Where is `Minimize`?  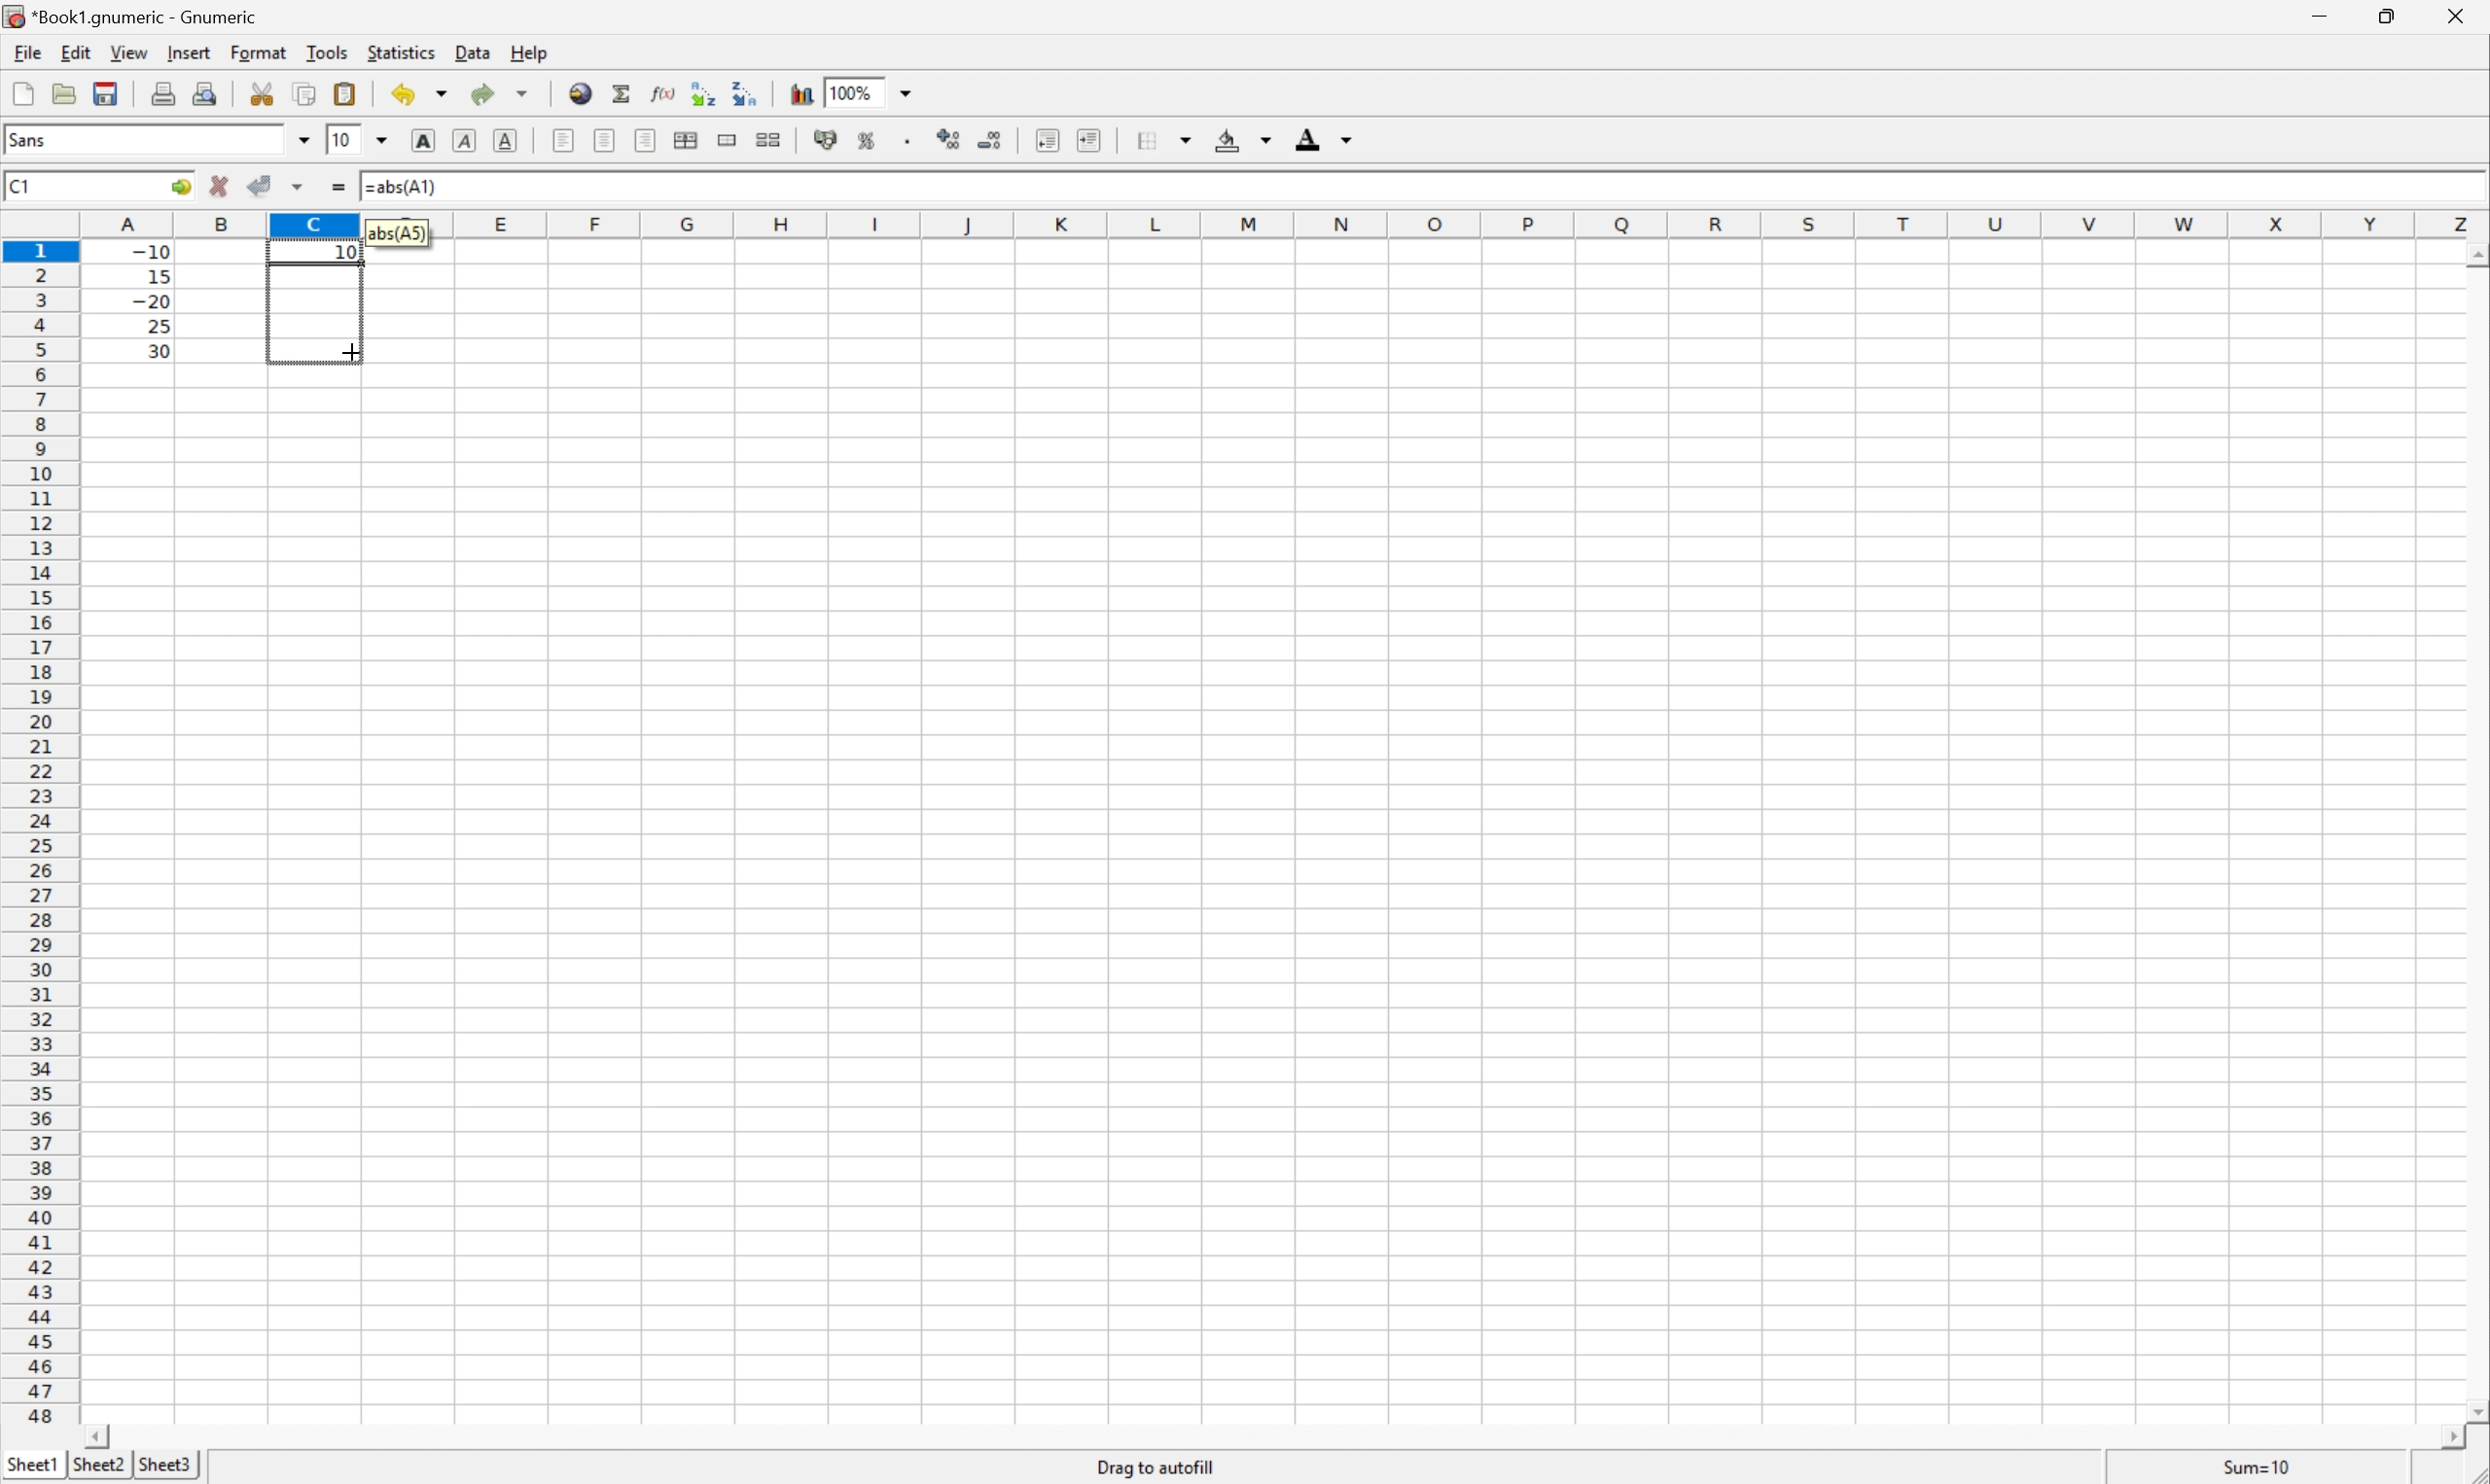 Minimize is located at coordinates (2322, 15).